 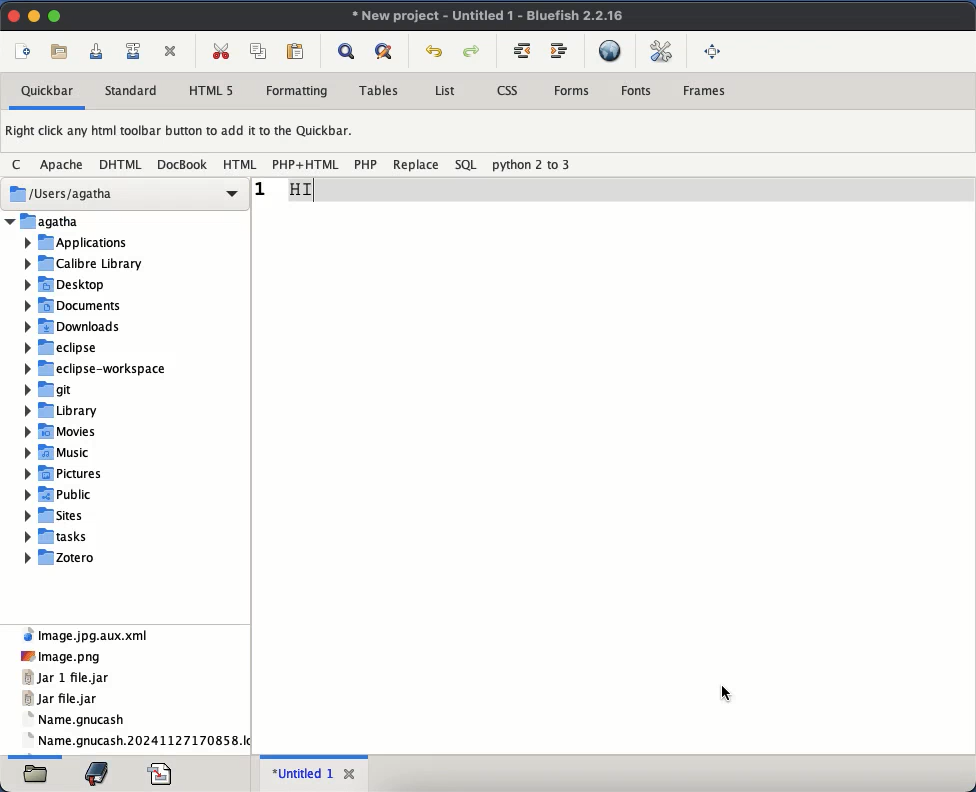 What do you see at coordinates (305, 773) in the screenshot?
I see `untitled 1` at bounding box center [305, 773].